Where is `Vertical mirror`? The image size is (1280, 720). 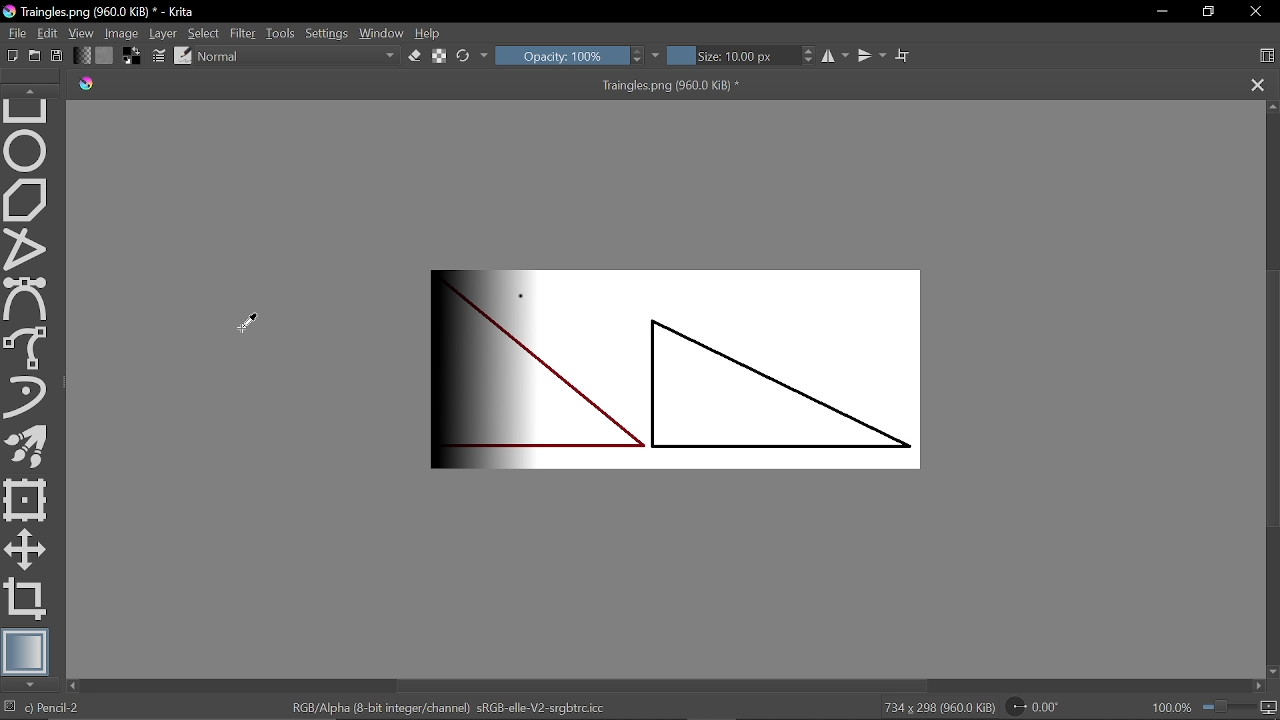
Vertical mirror is located at coordinates (872, 58).